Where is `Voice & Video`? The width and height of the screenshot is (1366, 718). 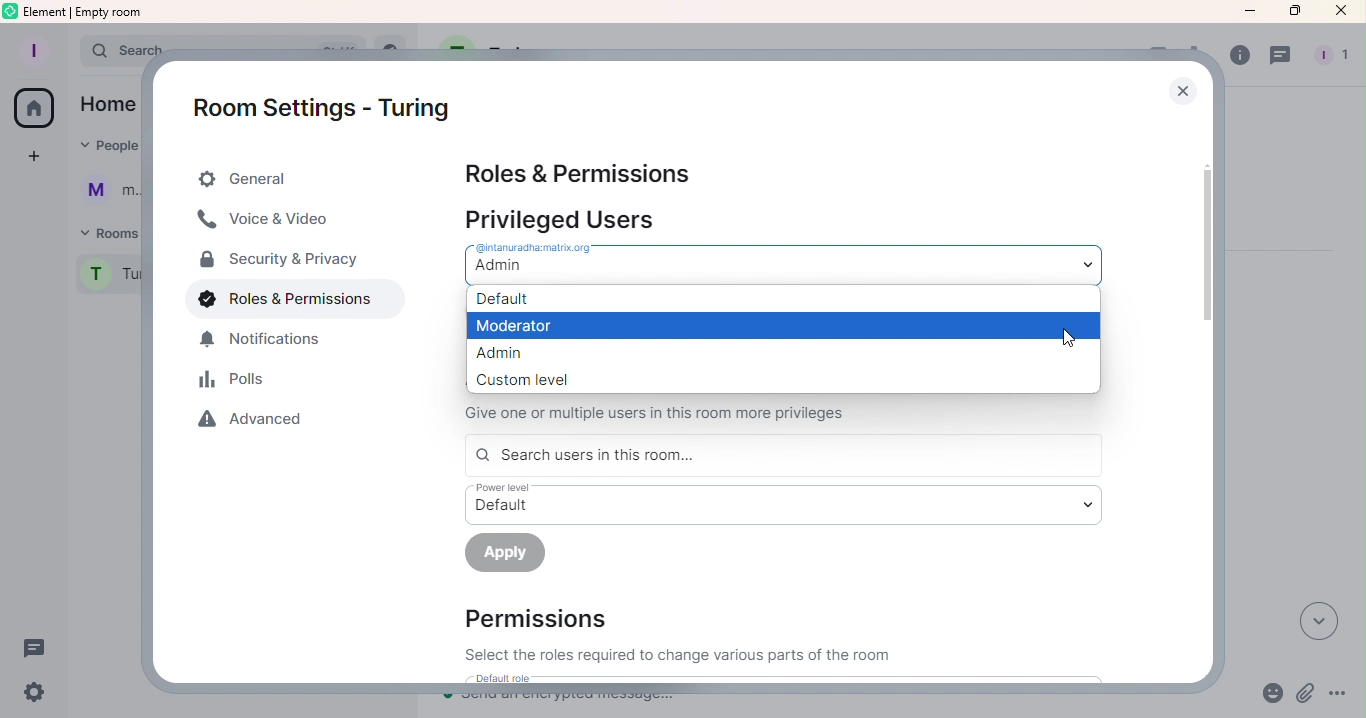
Voice & Video is located at coordinates (287, 219).